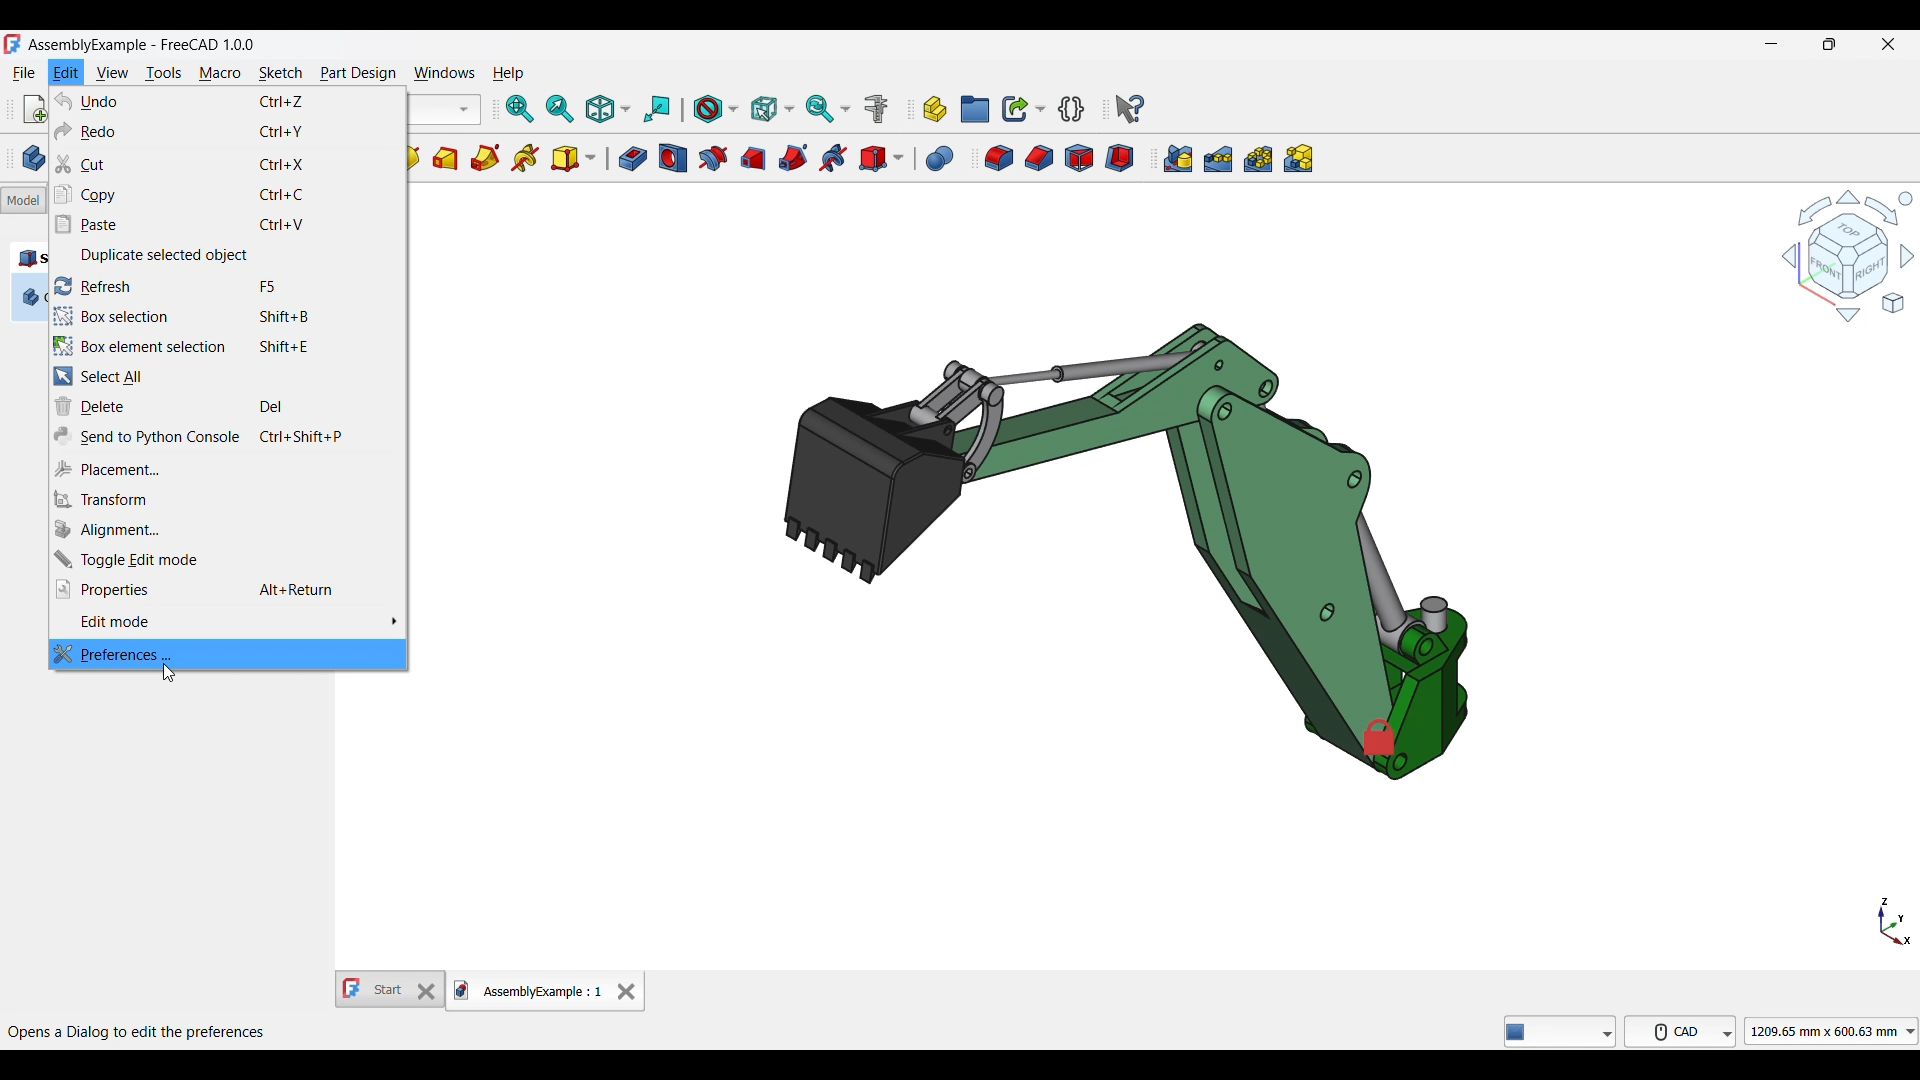 The height and width of the screenshot is (1080, 1920). Describe the element at coordinates (876, 109) in the screenshot. I see `Measure` at that location.